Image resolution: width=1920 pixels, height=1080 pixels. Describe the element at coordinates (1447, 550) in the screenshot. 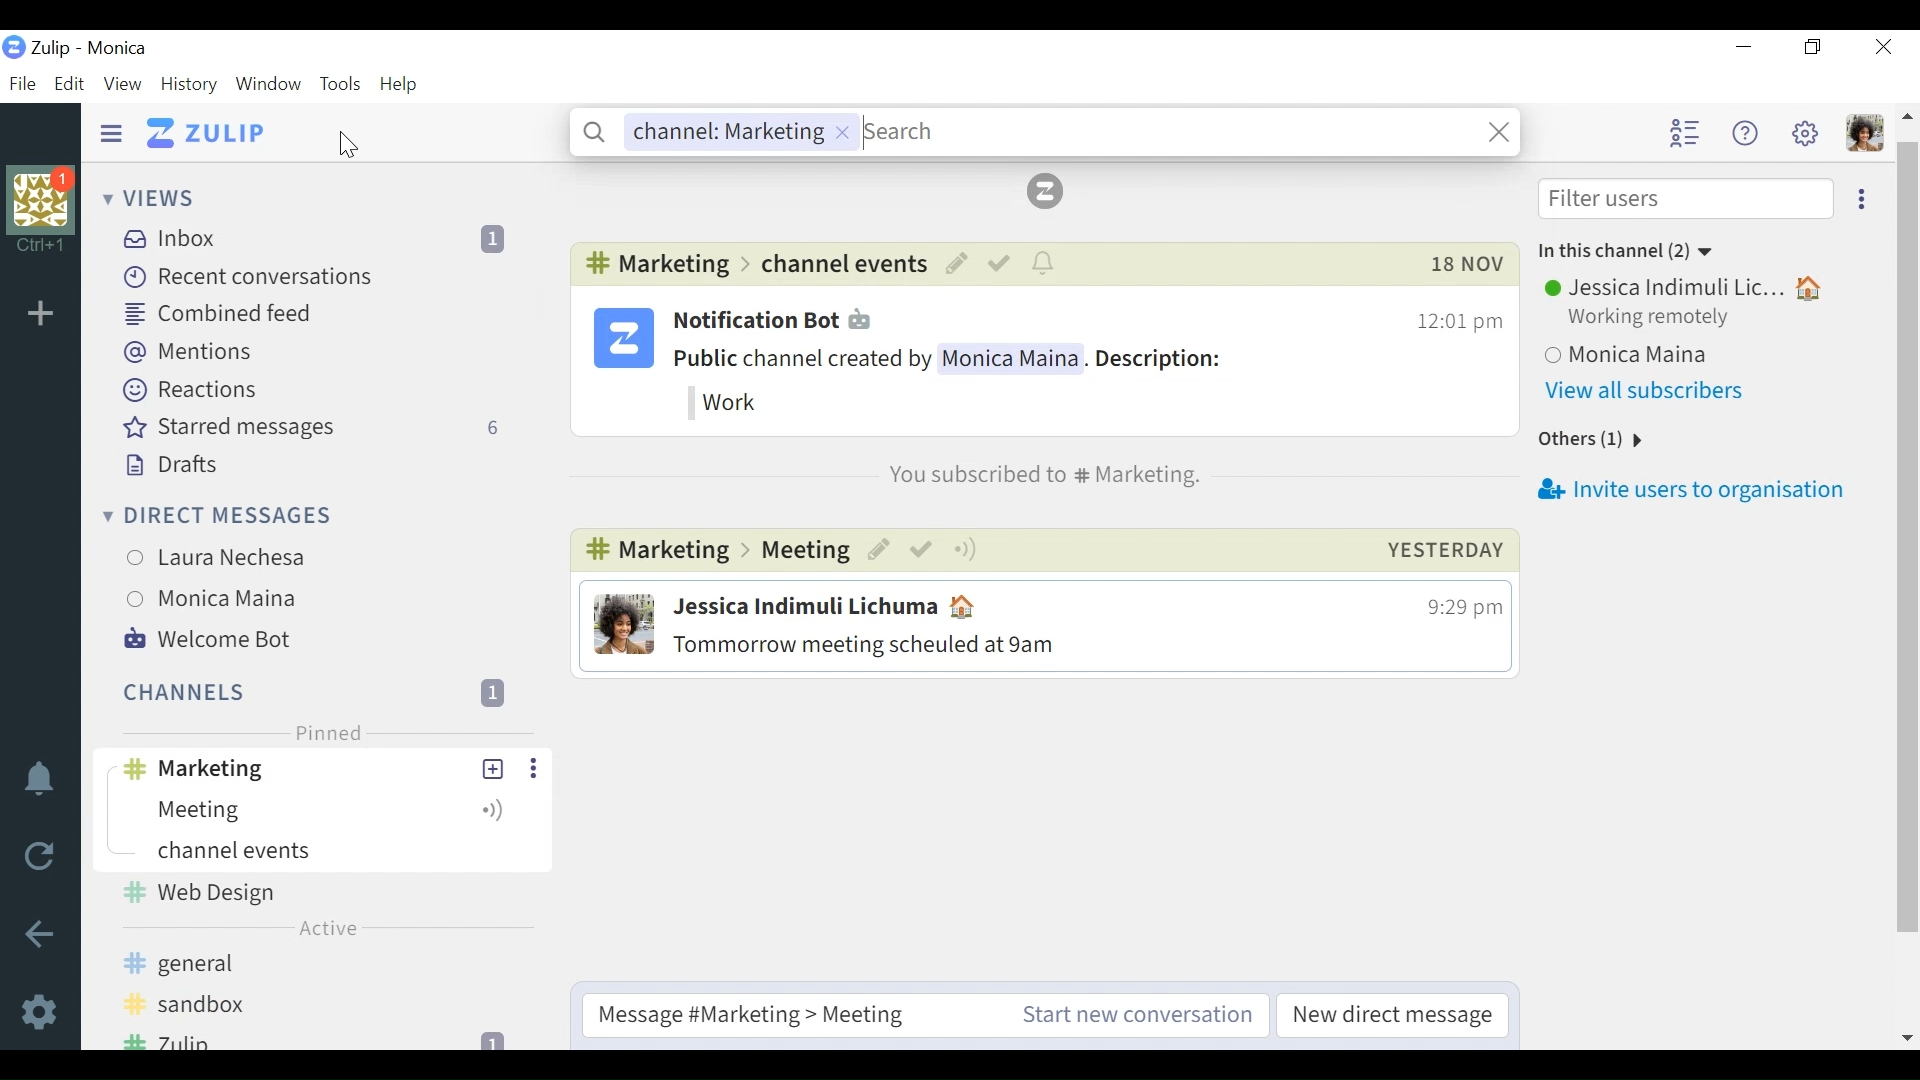

I see `Day` at that location.